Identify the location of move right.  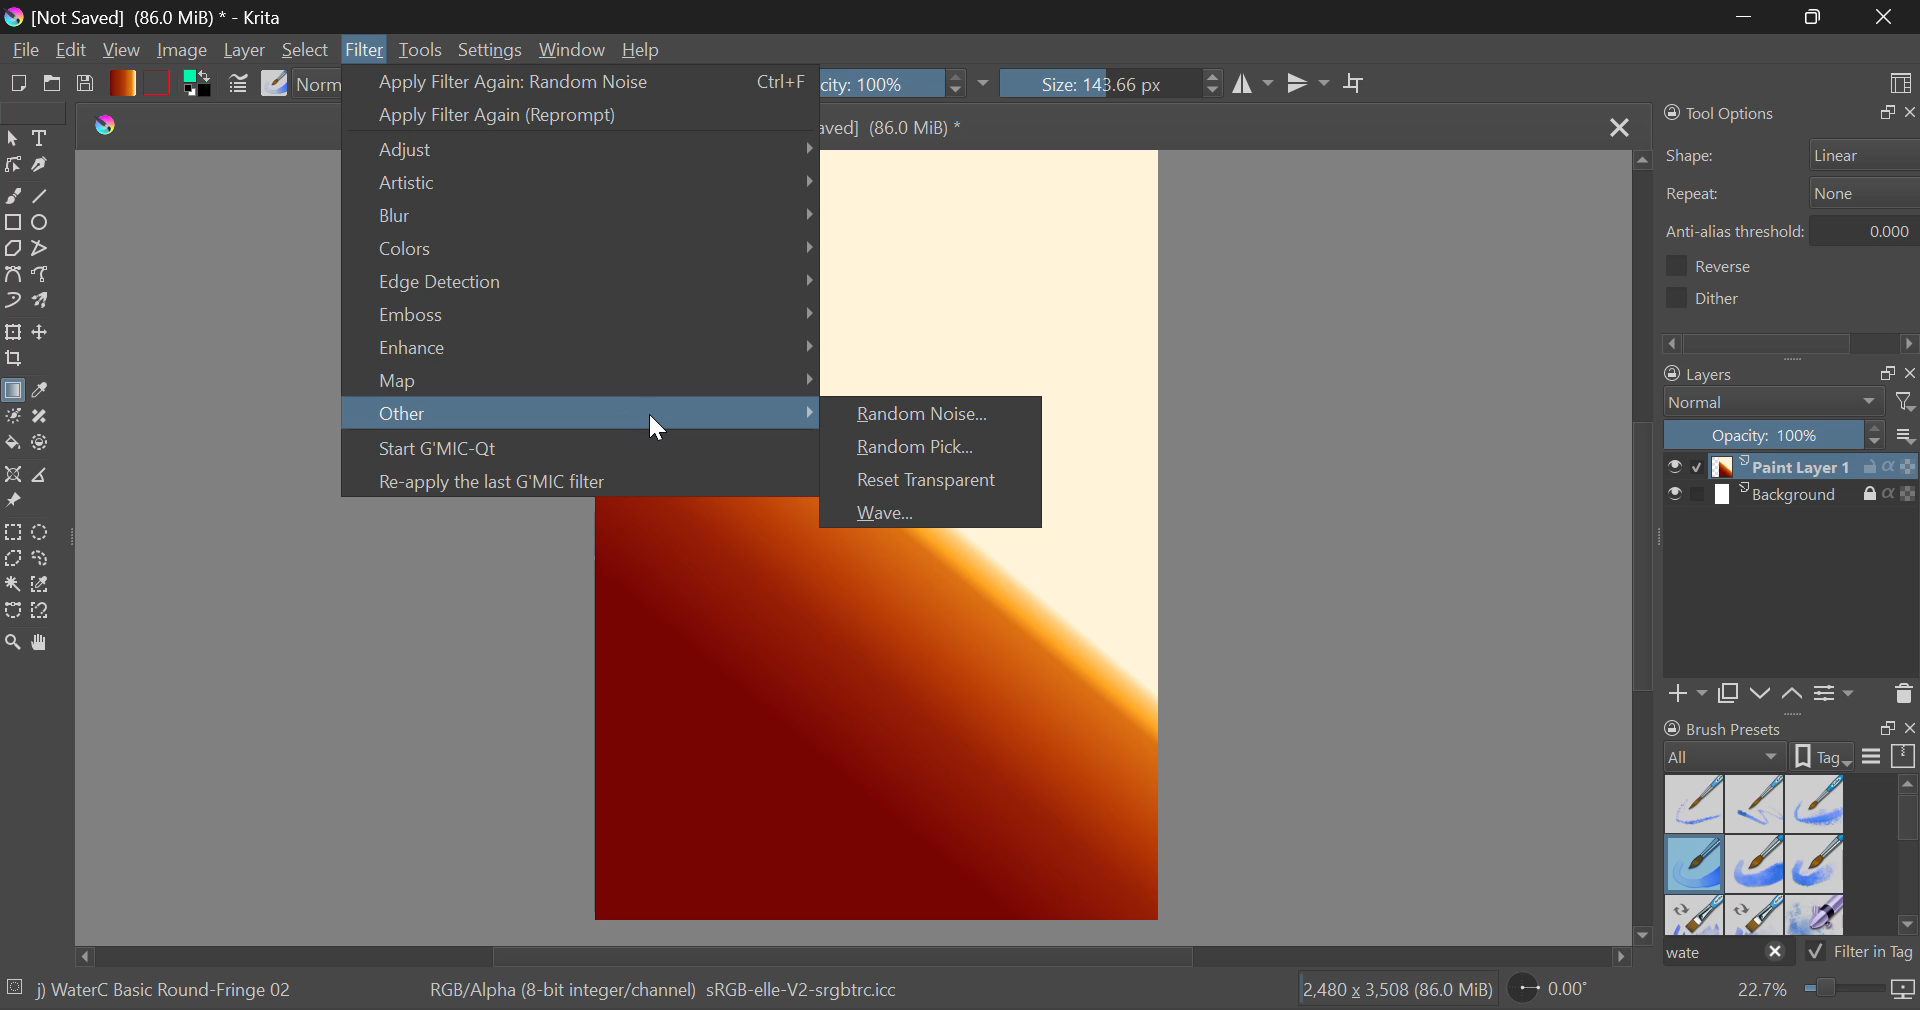
(1620, 957).